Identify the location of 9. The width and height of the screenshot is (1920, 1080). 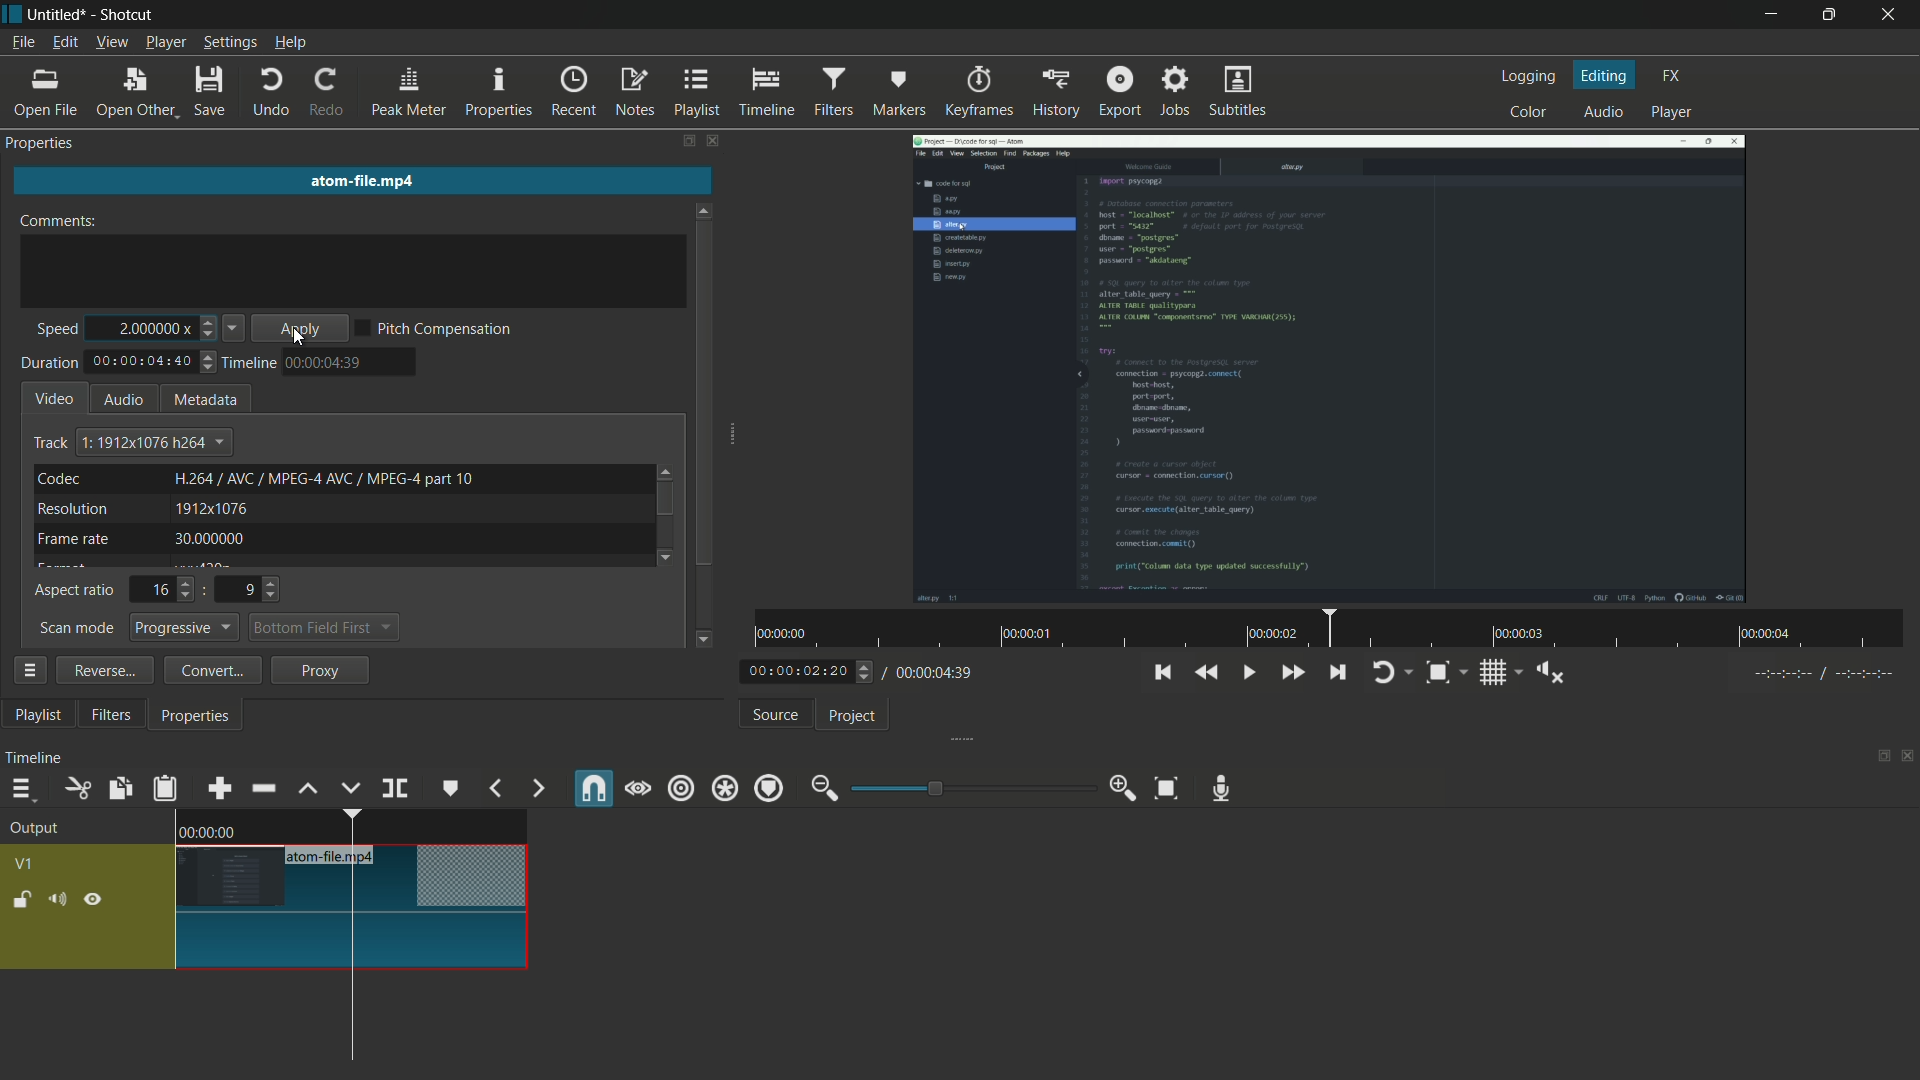
(246, 590).